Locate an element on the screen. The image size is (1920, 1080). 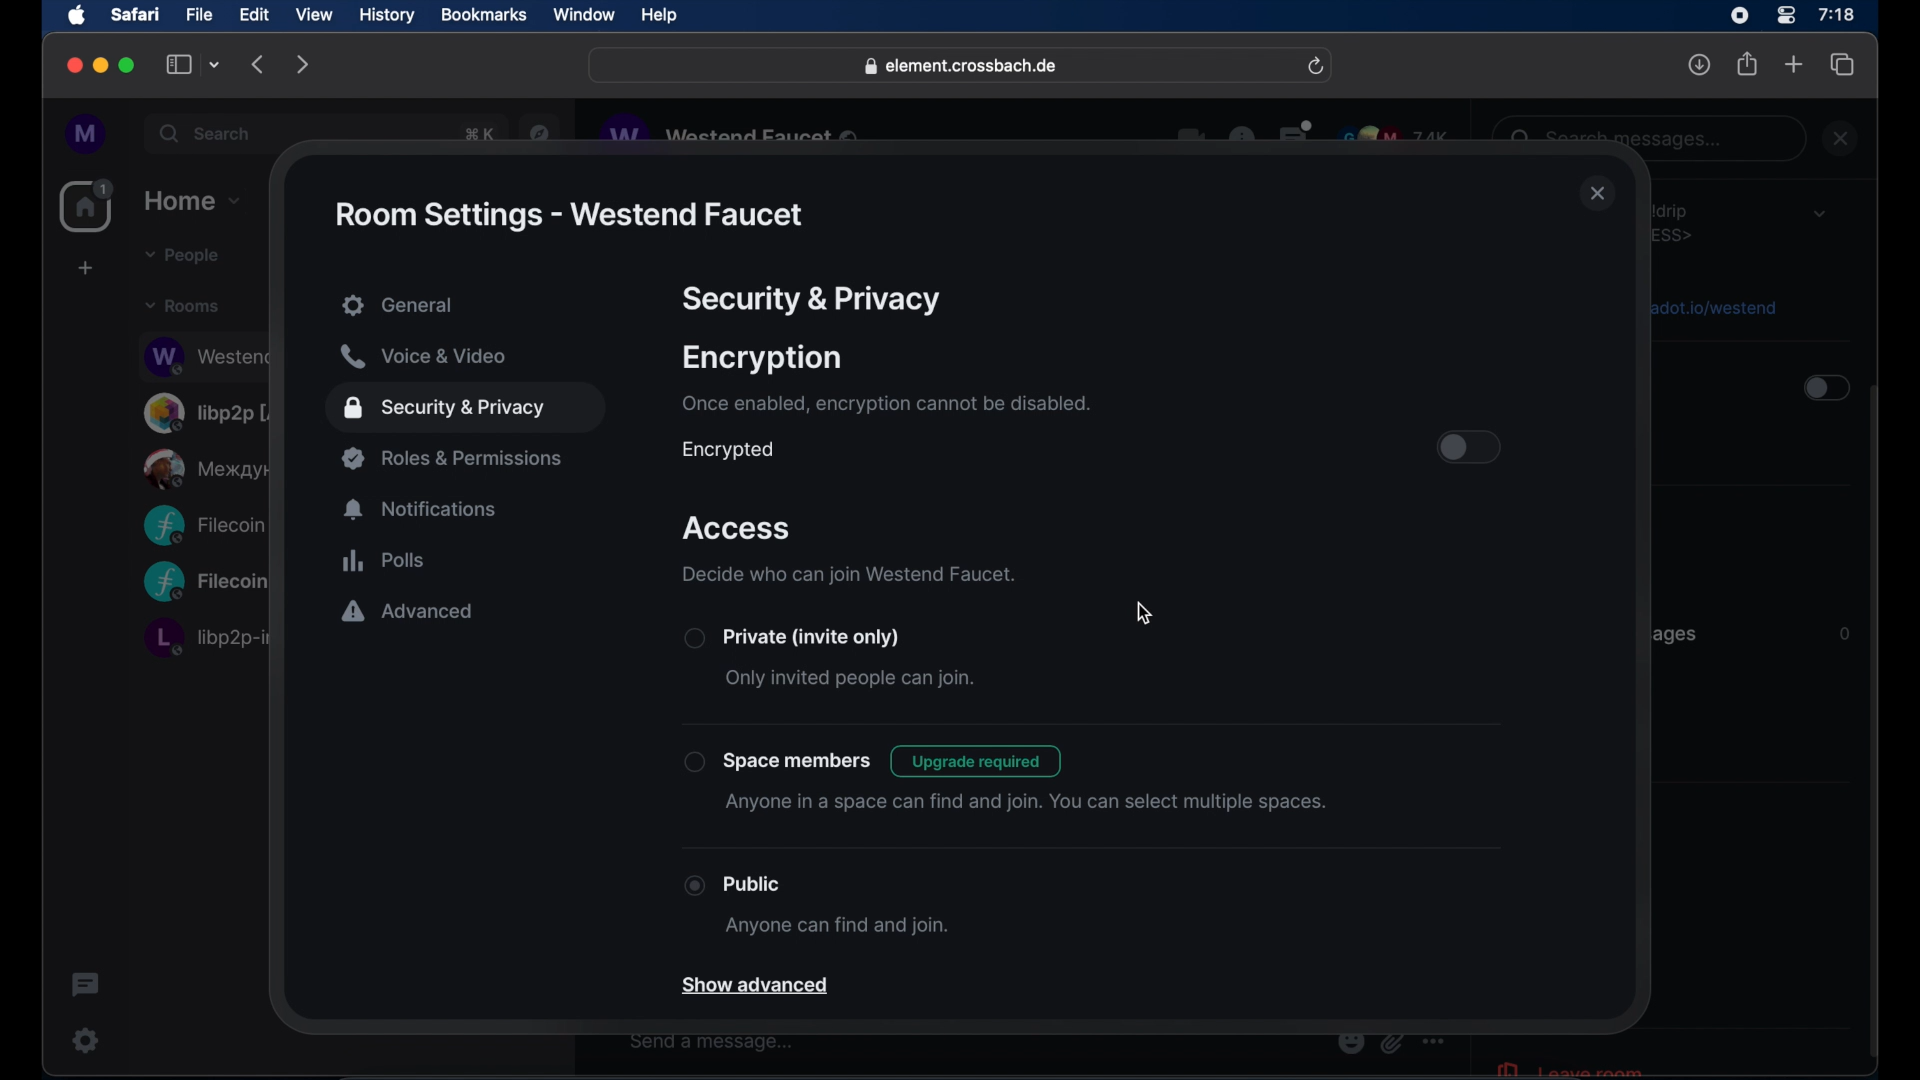
safari is located at coordinates (134, 14).